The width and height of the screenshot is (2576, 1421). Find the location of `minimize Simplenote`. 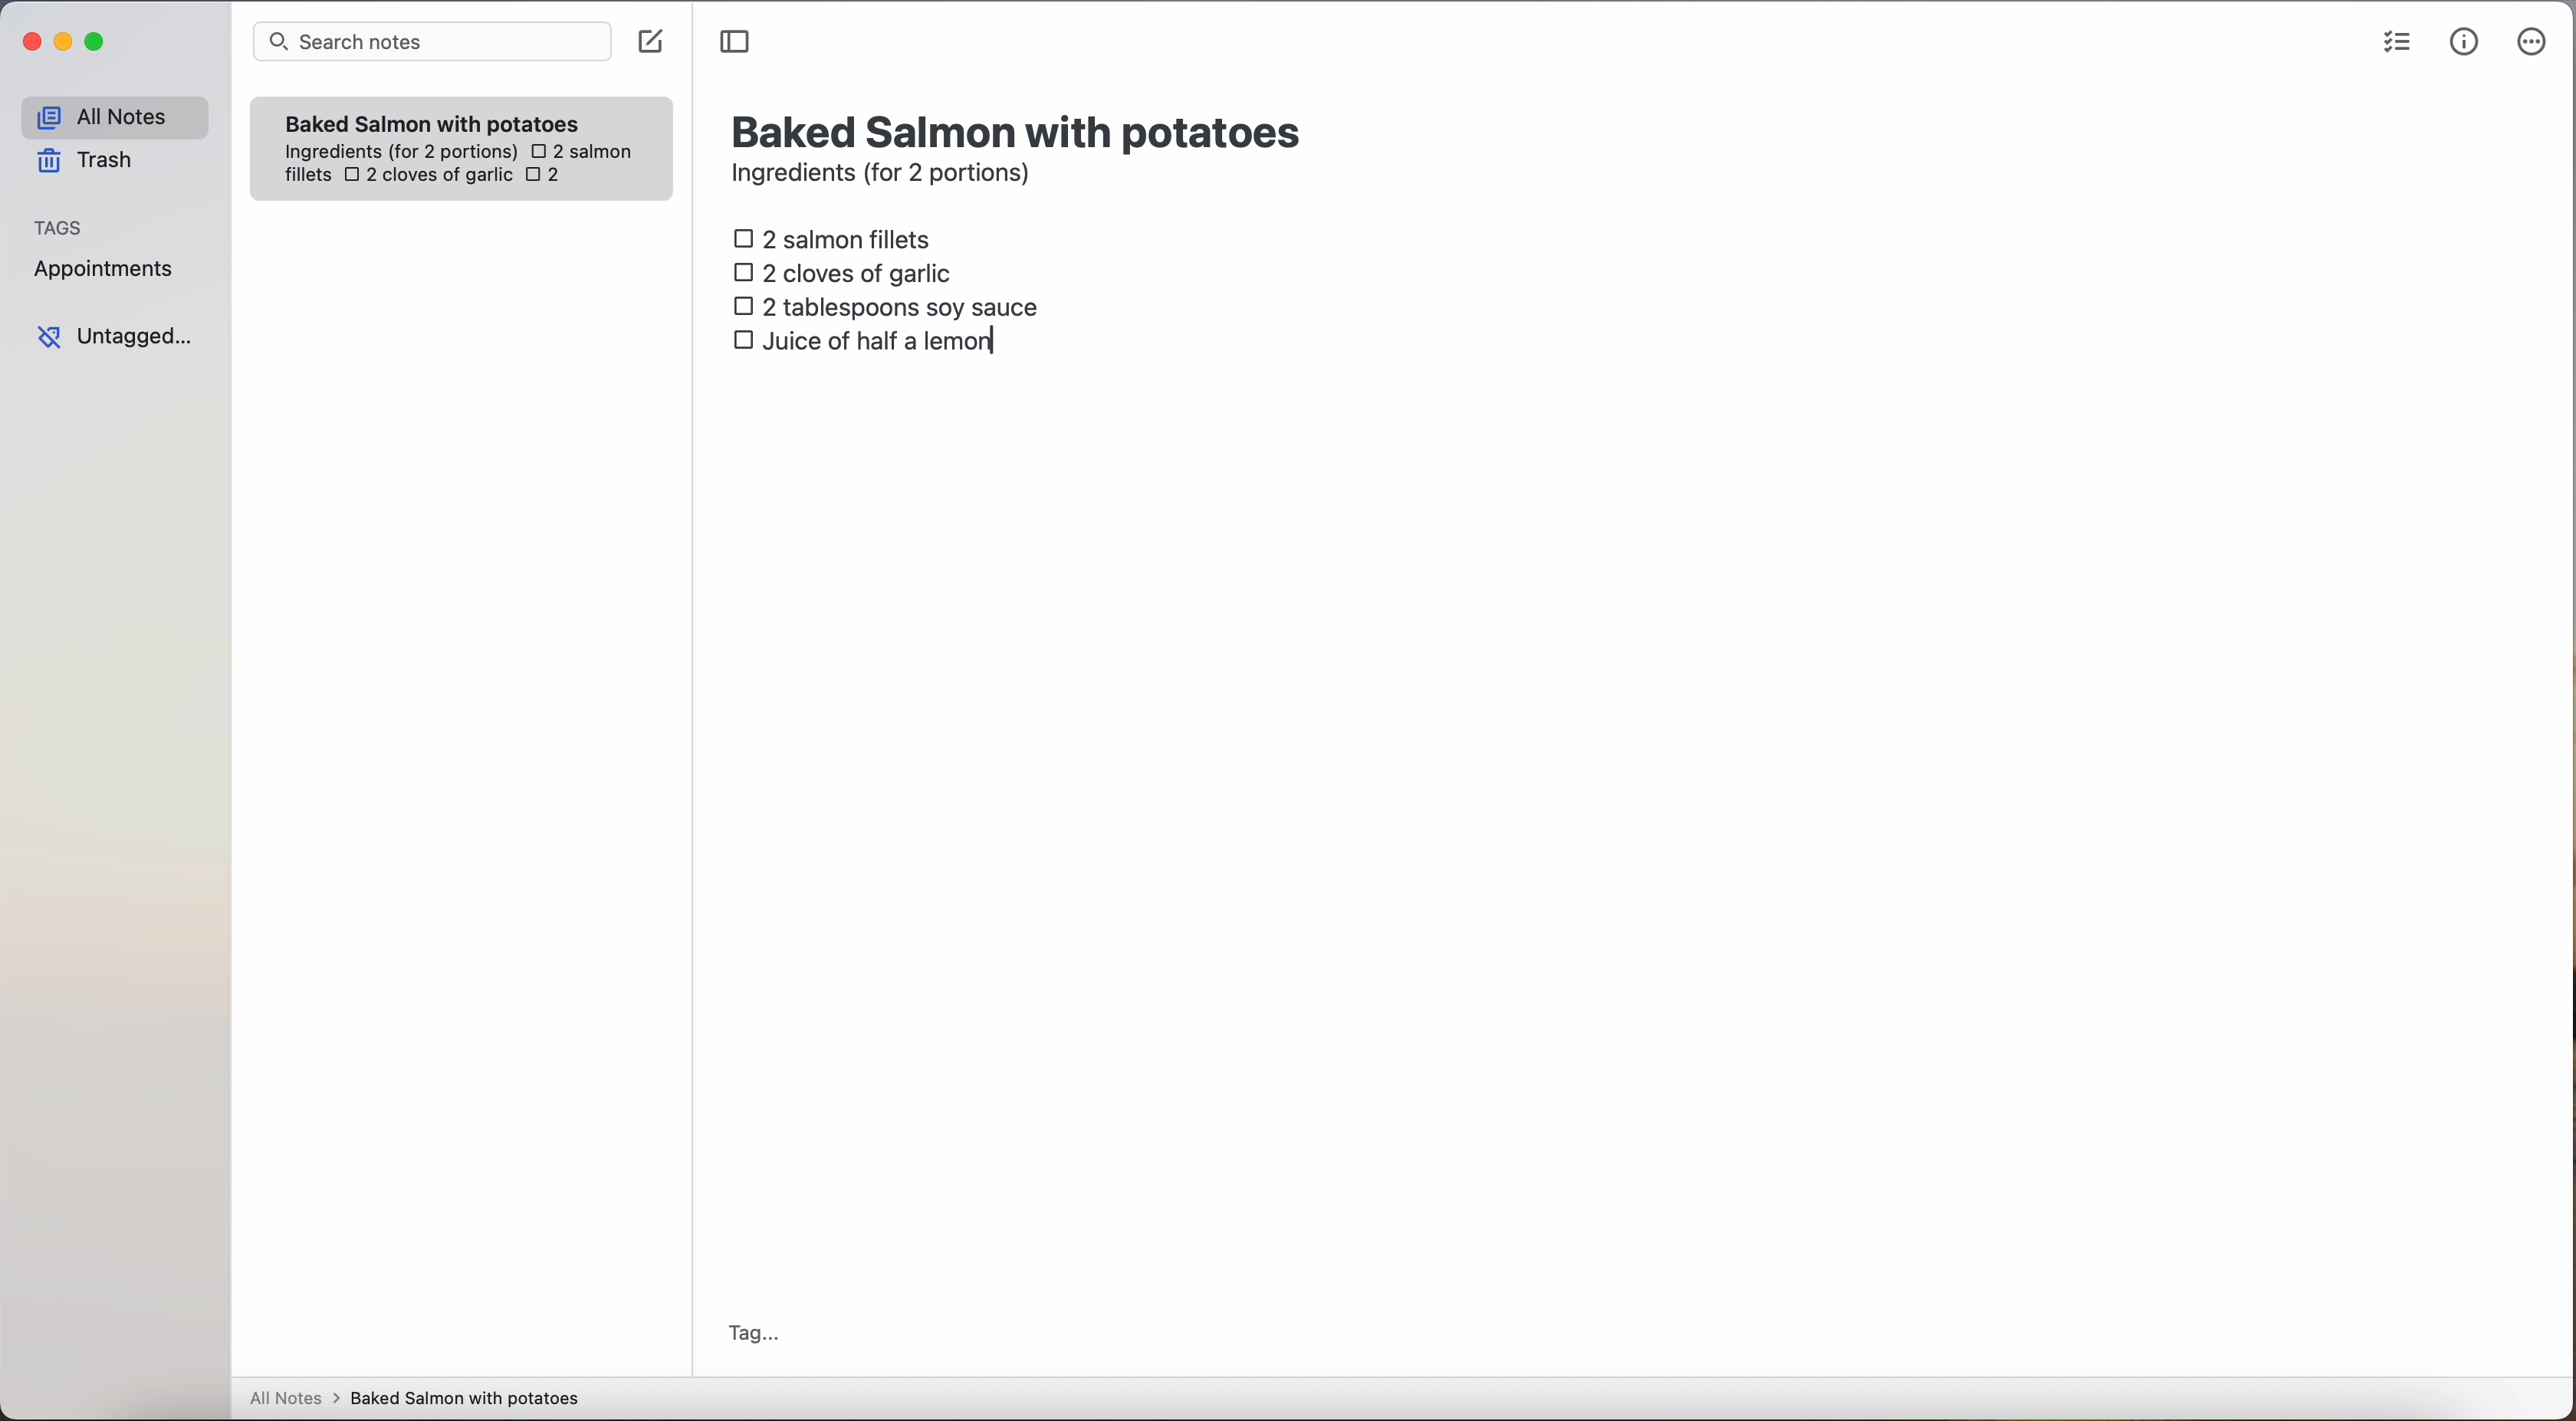

minimize Simplenote is located at coordinates (63, 44).